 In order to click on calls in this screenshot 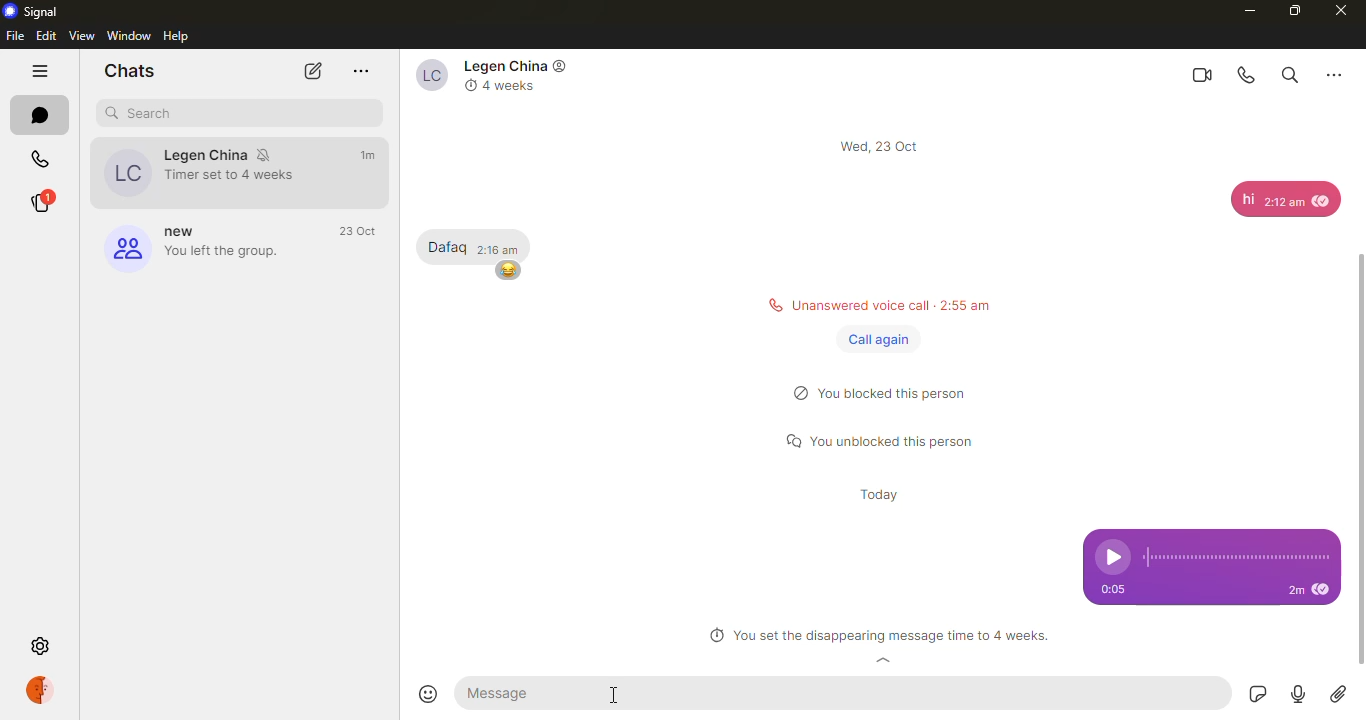, I will do `click(40, 161)`.